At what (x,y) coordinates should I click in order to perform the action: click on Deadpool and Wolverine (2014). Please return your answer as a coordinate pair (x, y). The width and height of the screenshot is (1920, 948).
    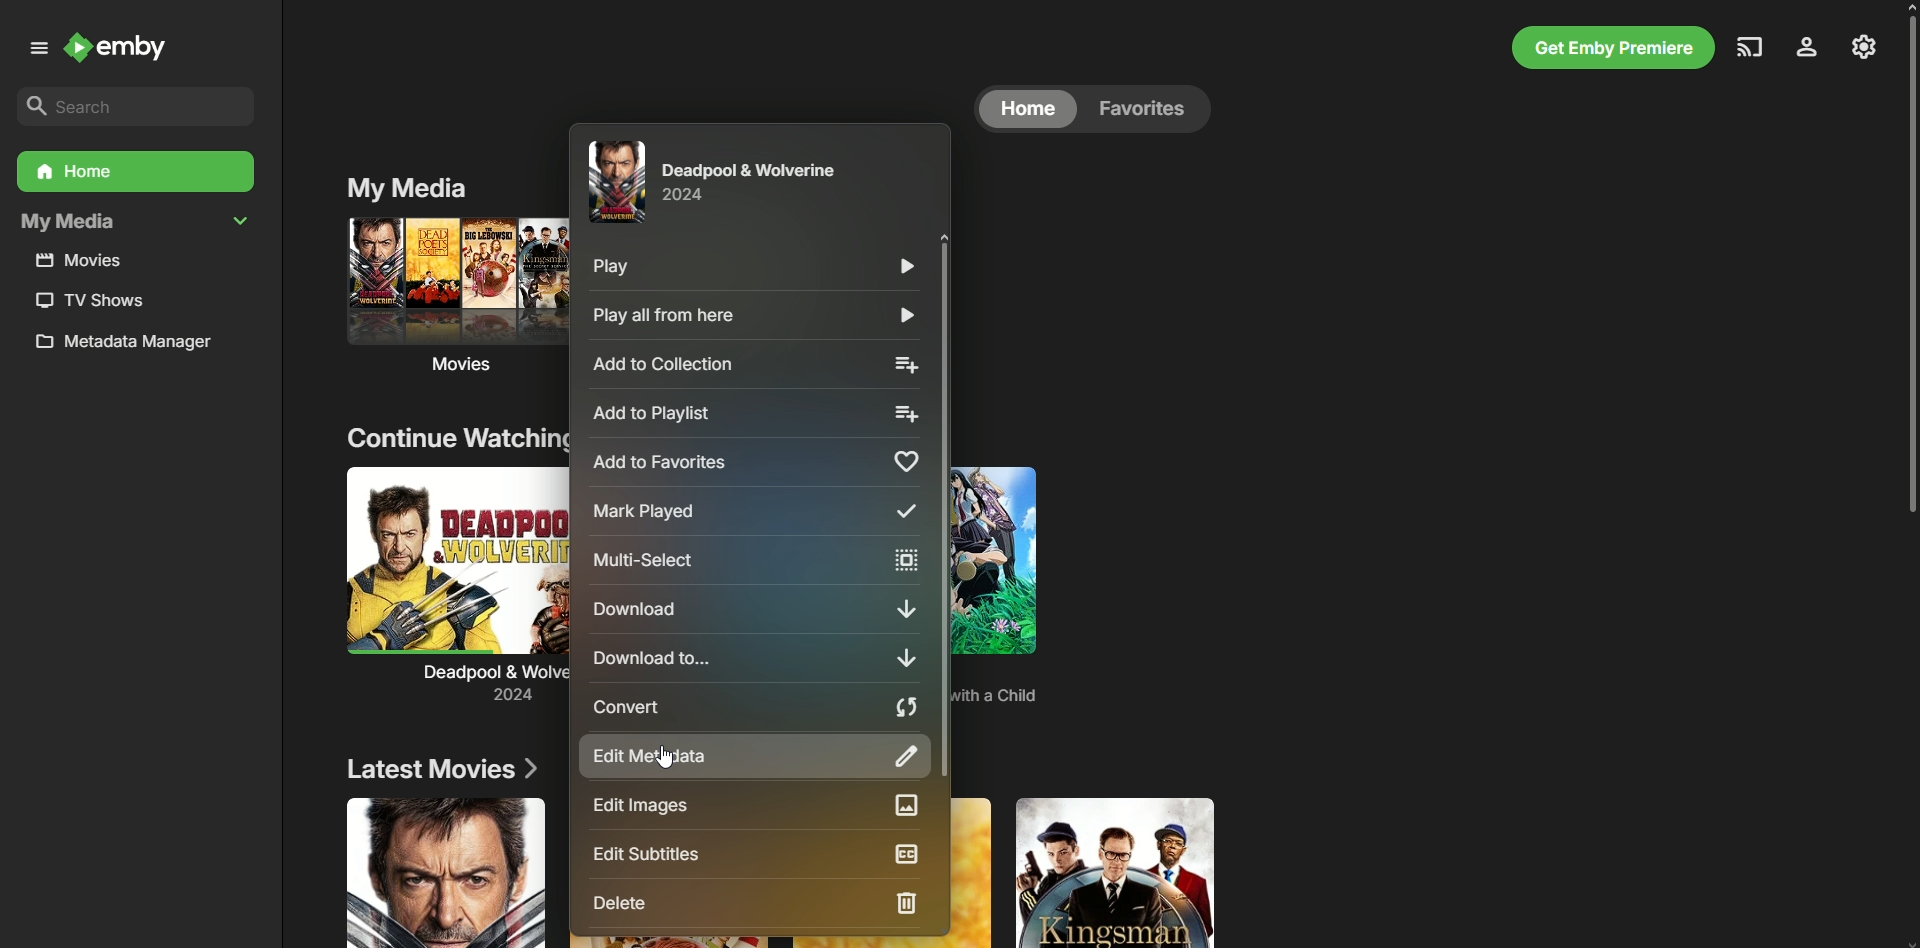
    Looking at the image, I should click on (739, 182).